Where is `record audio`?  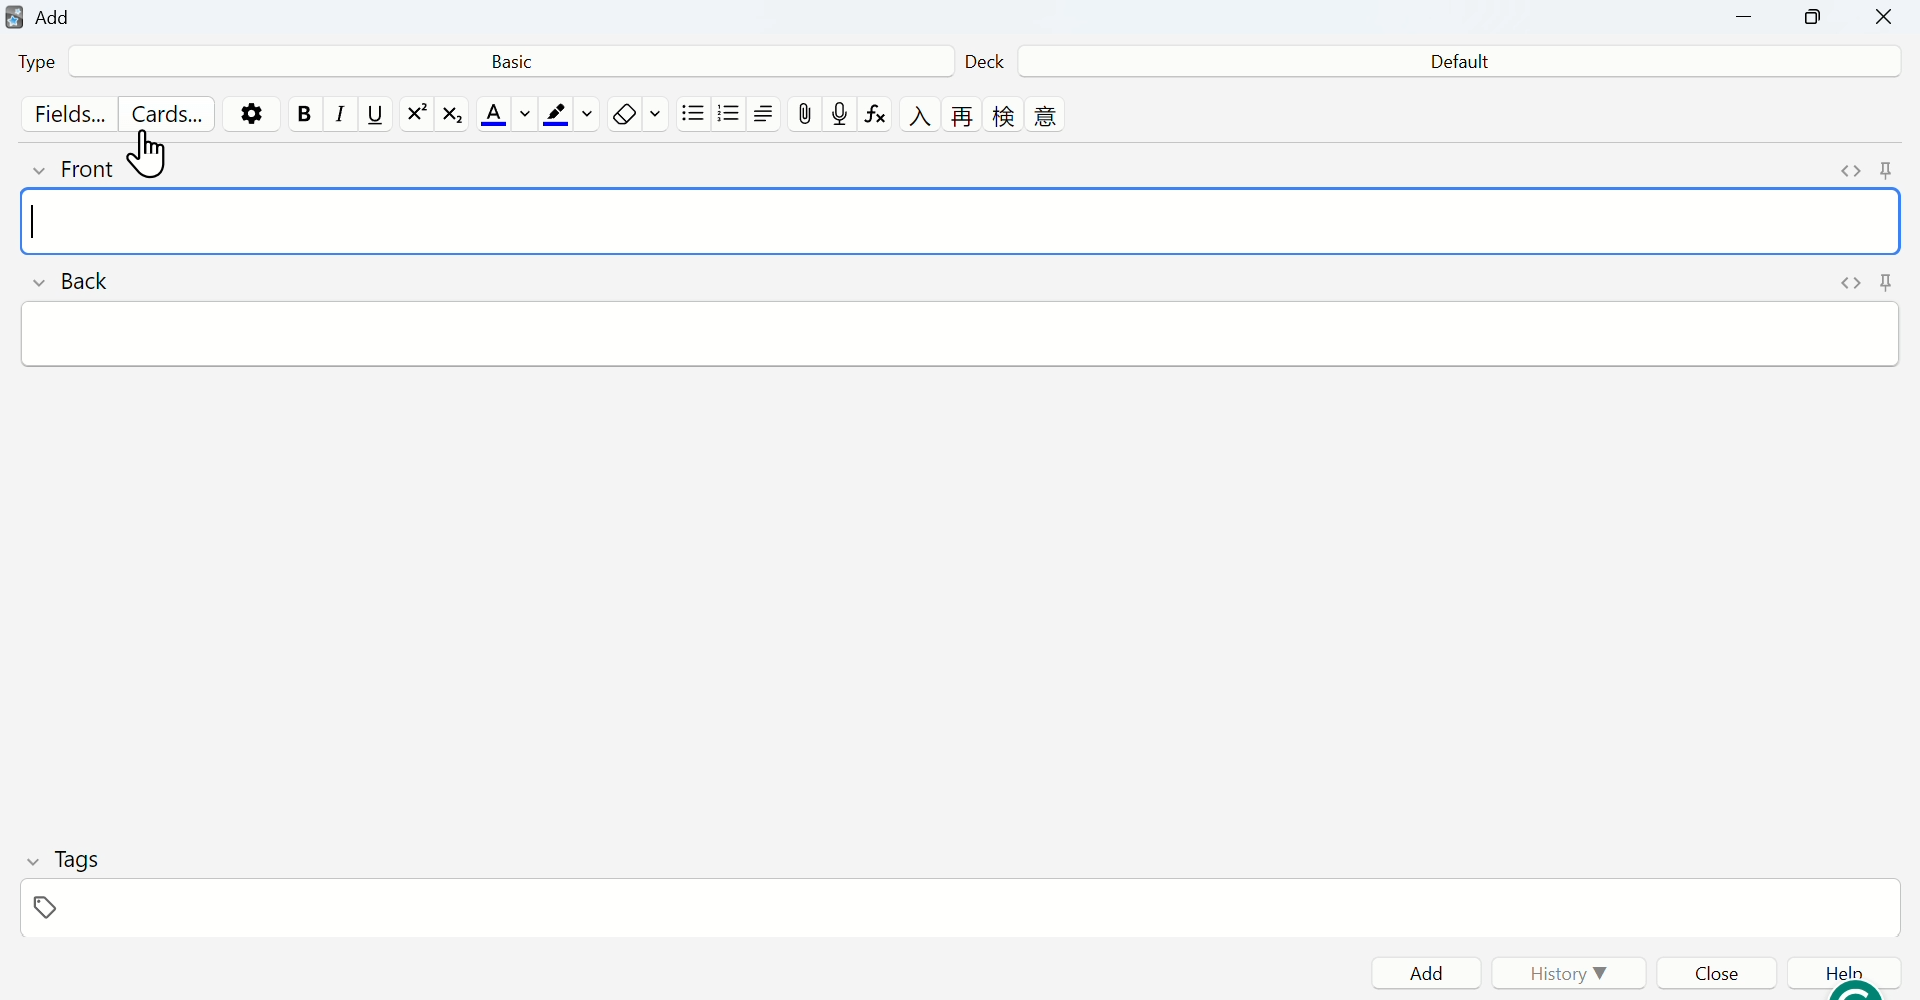
record audio is located at coordinates (840, 114).